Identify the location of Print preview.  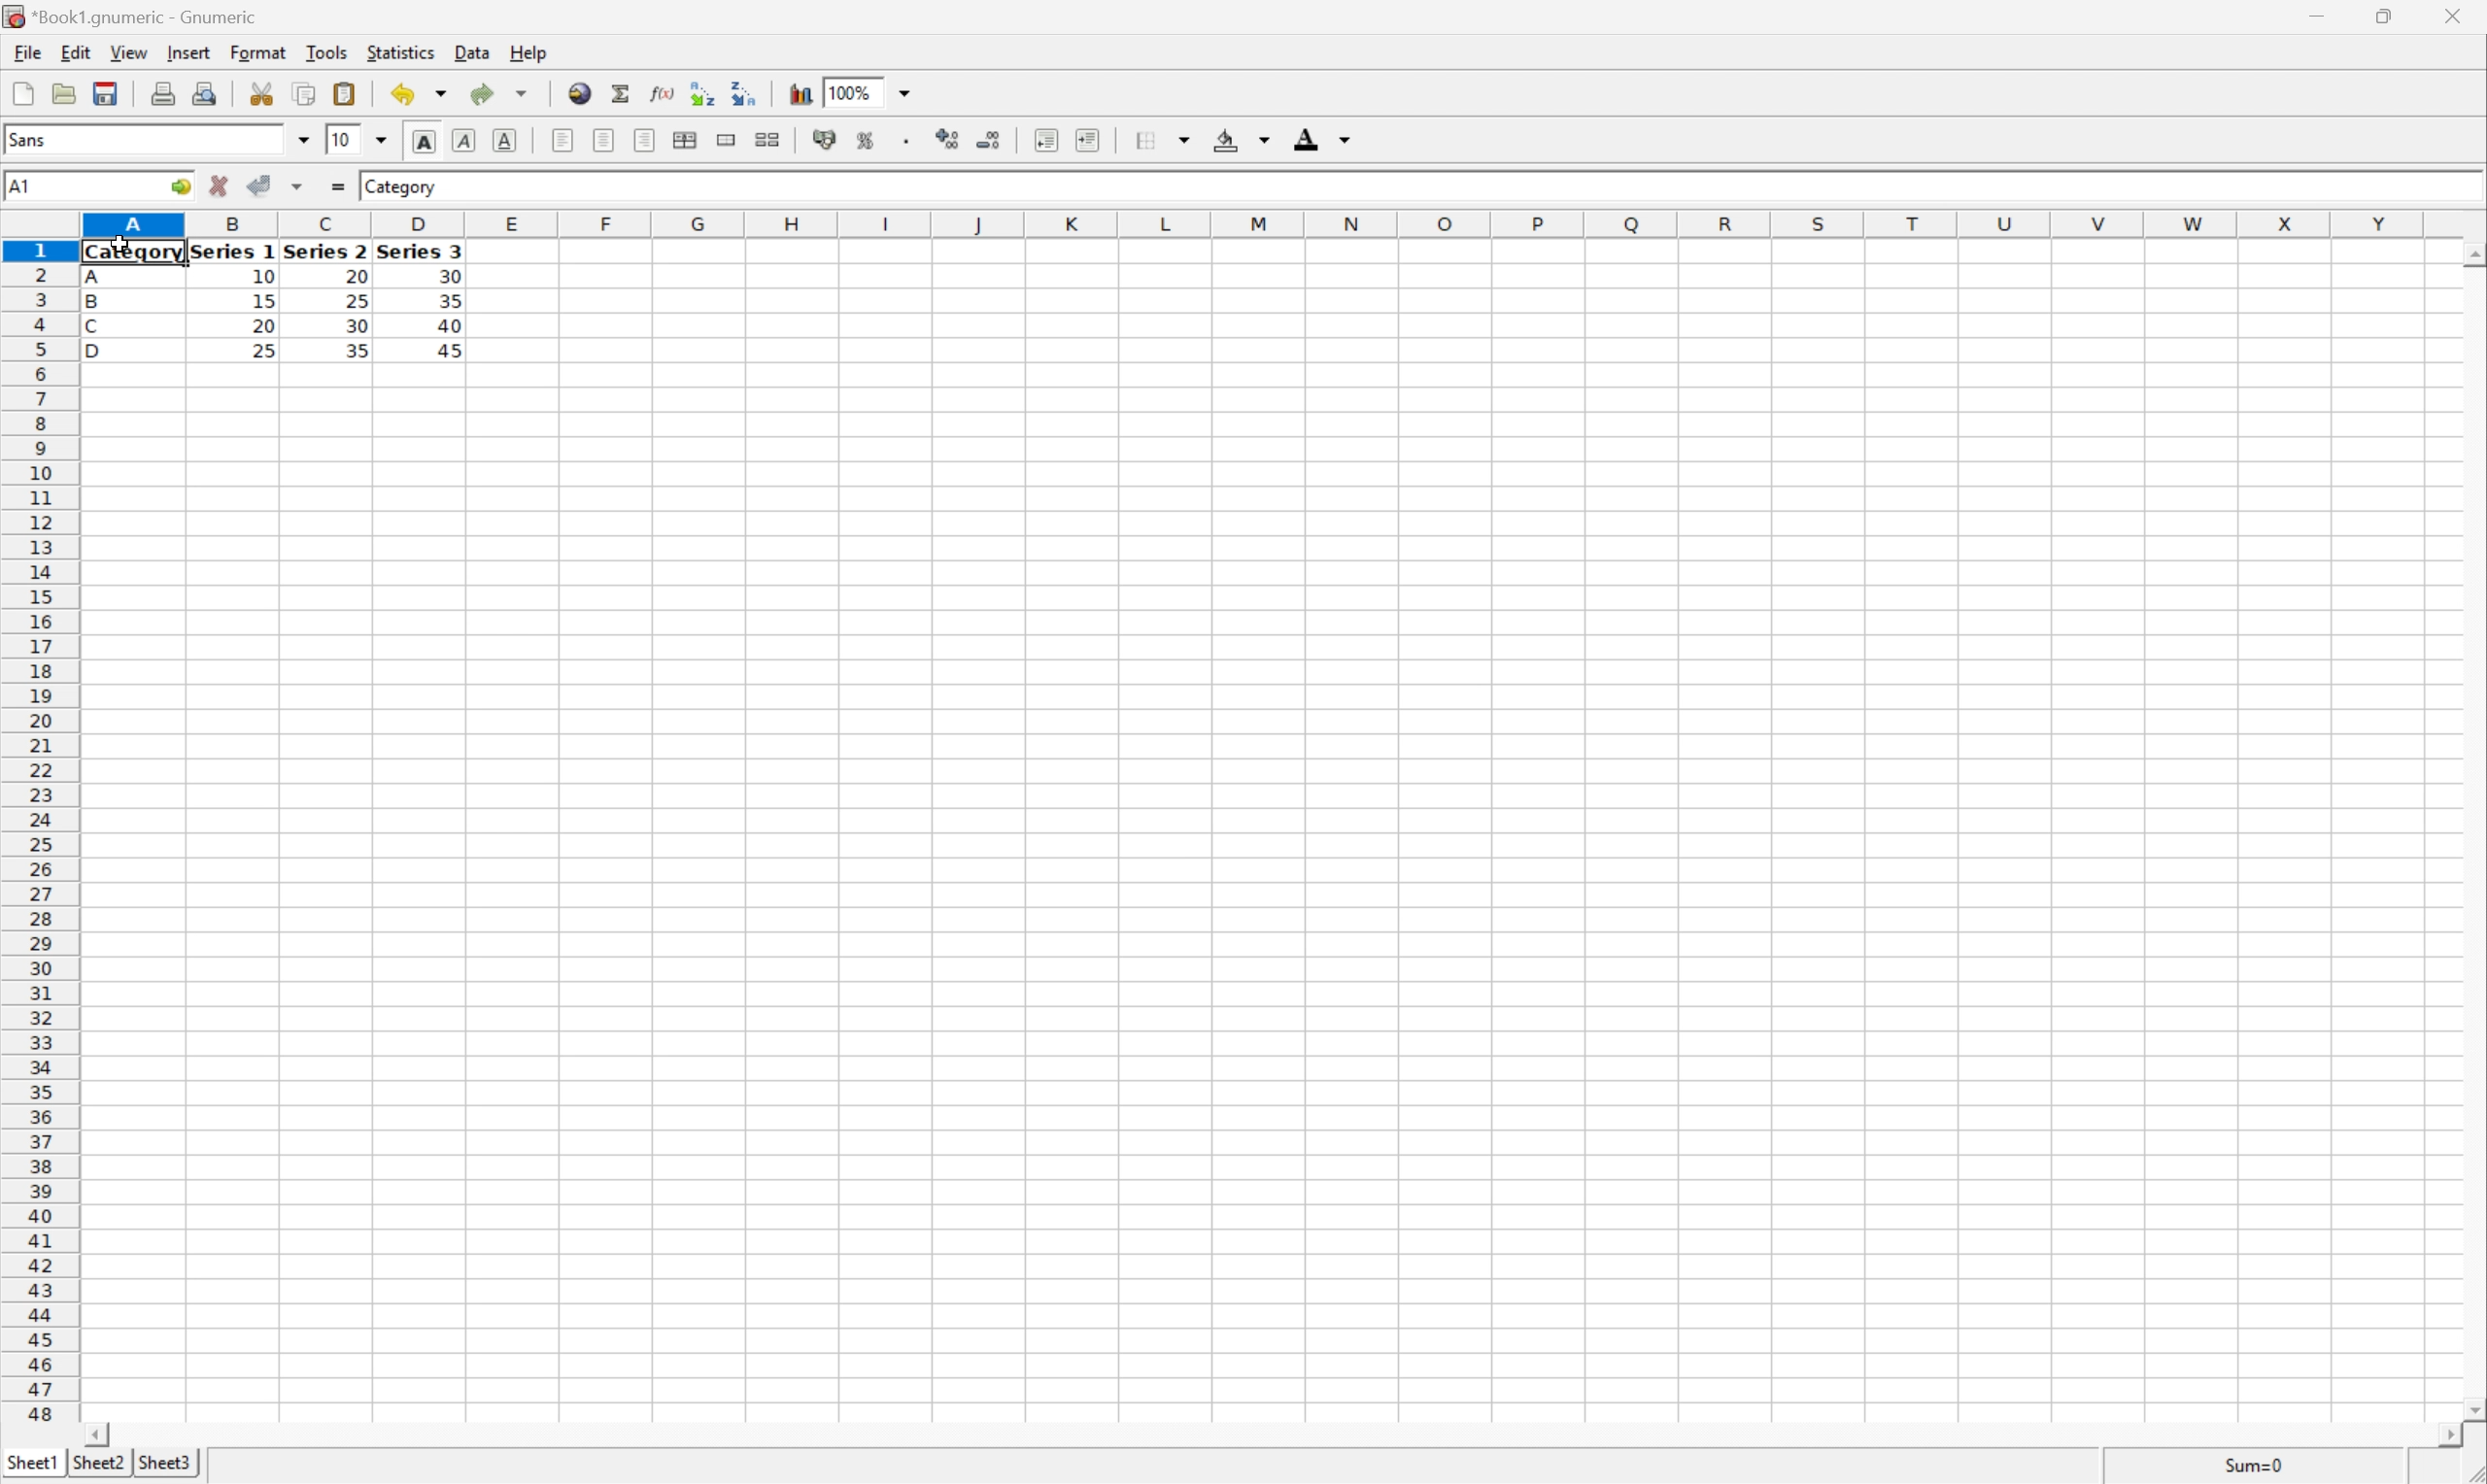
(207, 94).